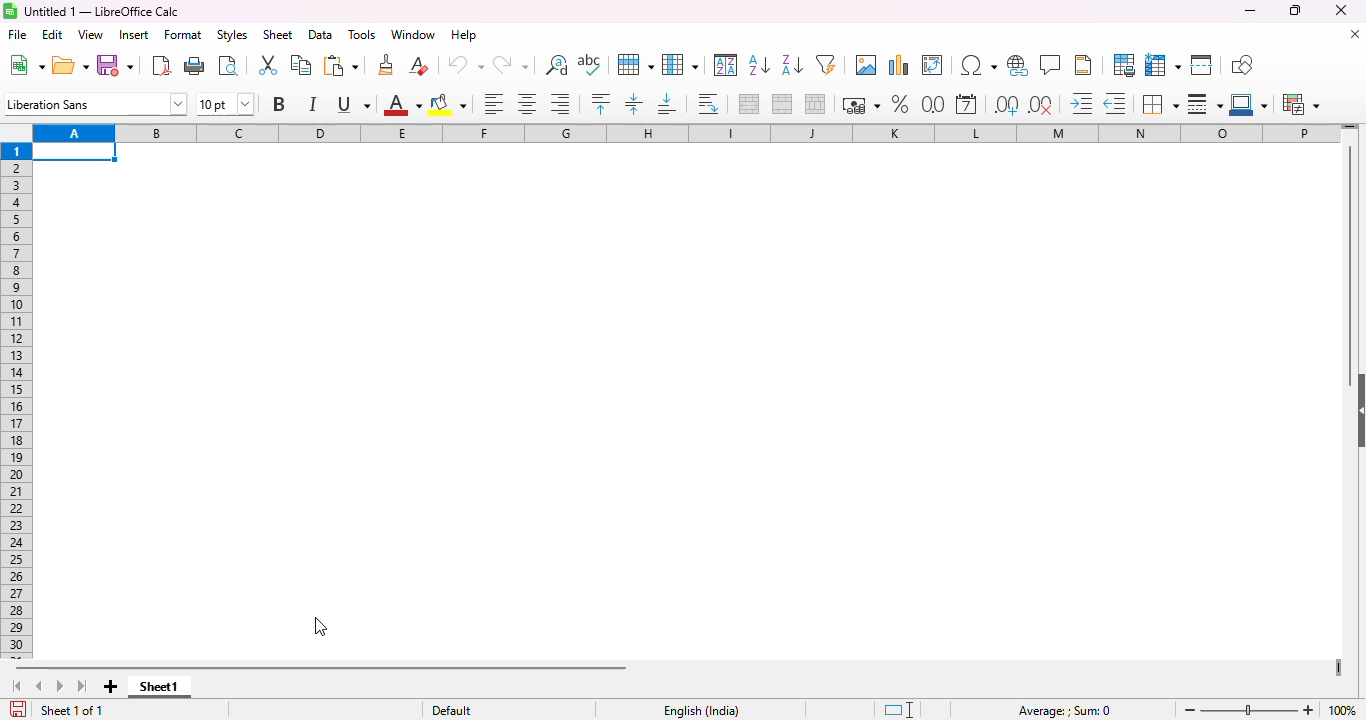 This screenshot has width=1366, height=720. What do you see at coordinates (867, 64) in the screenshot?
I see `insert image` at bounding box center [867, 64].